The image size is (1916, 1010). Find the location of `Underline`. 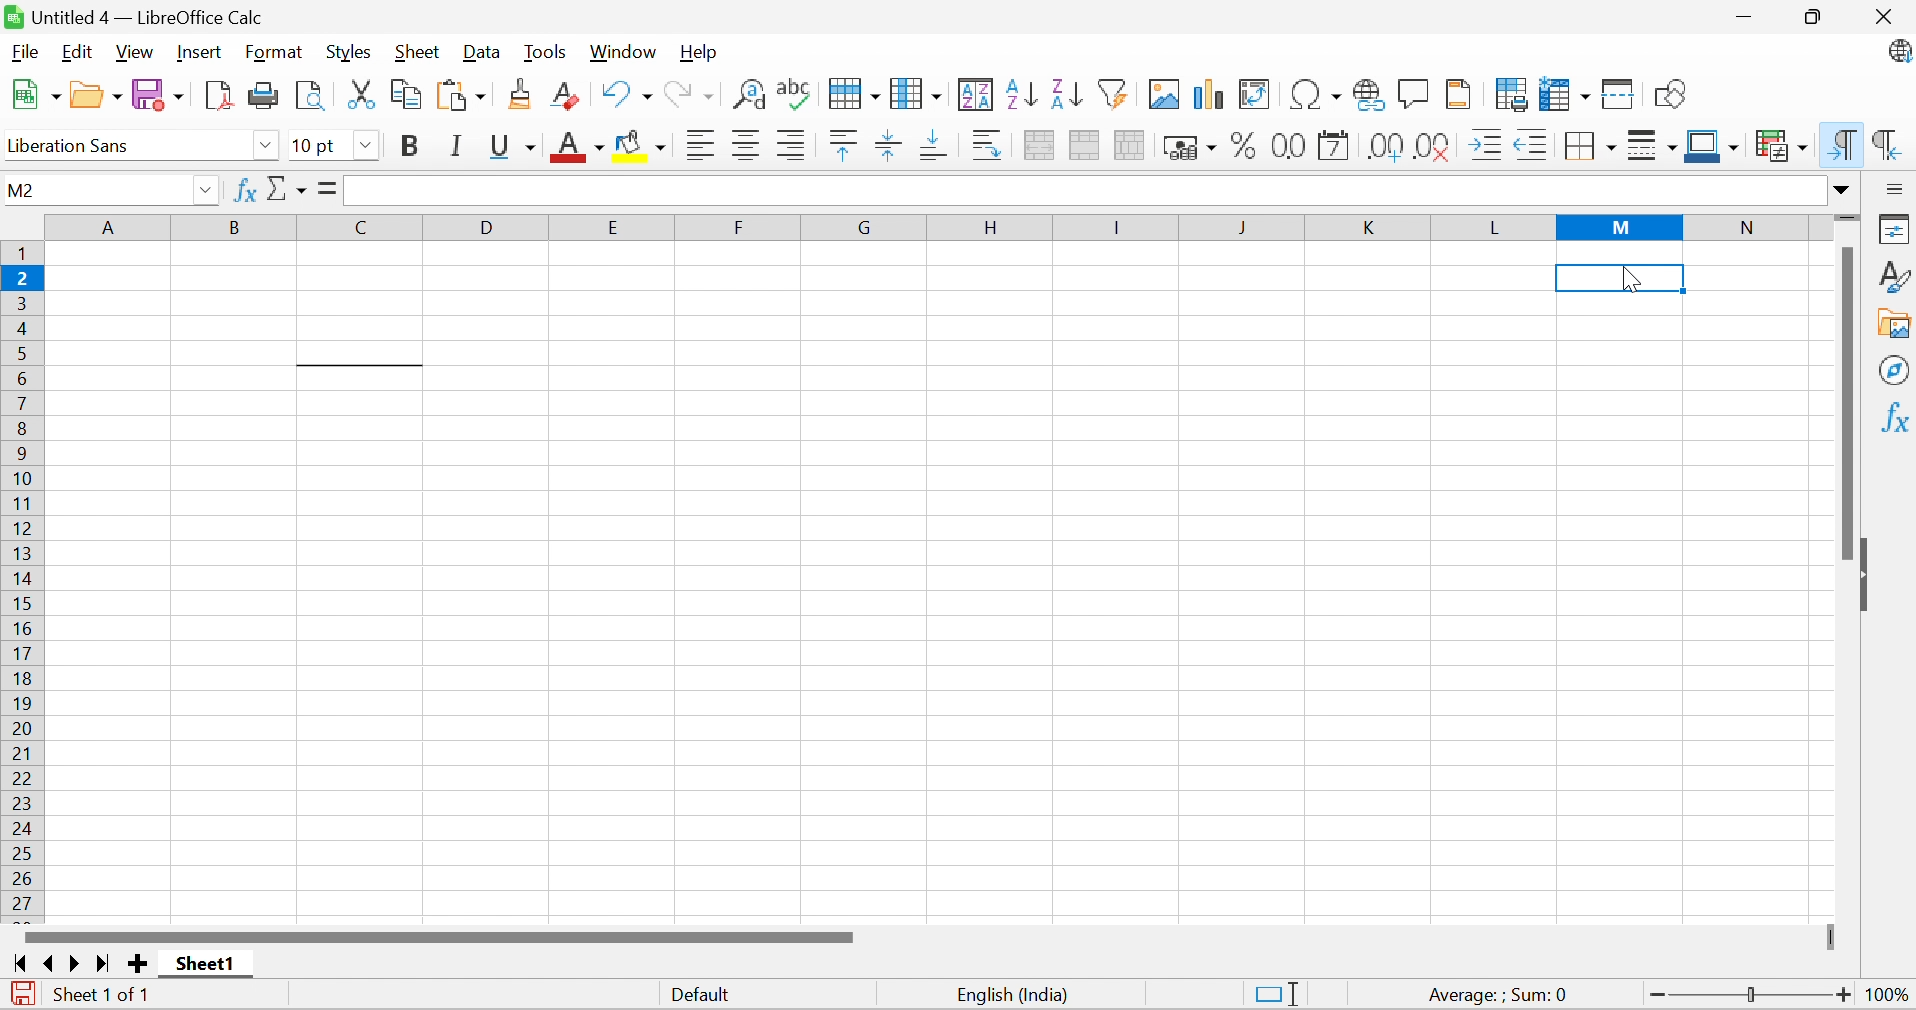

Underline is located at coordinates (513, 148).